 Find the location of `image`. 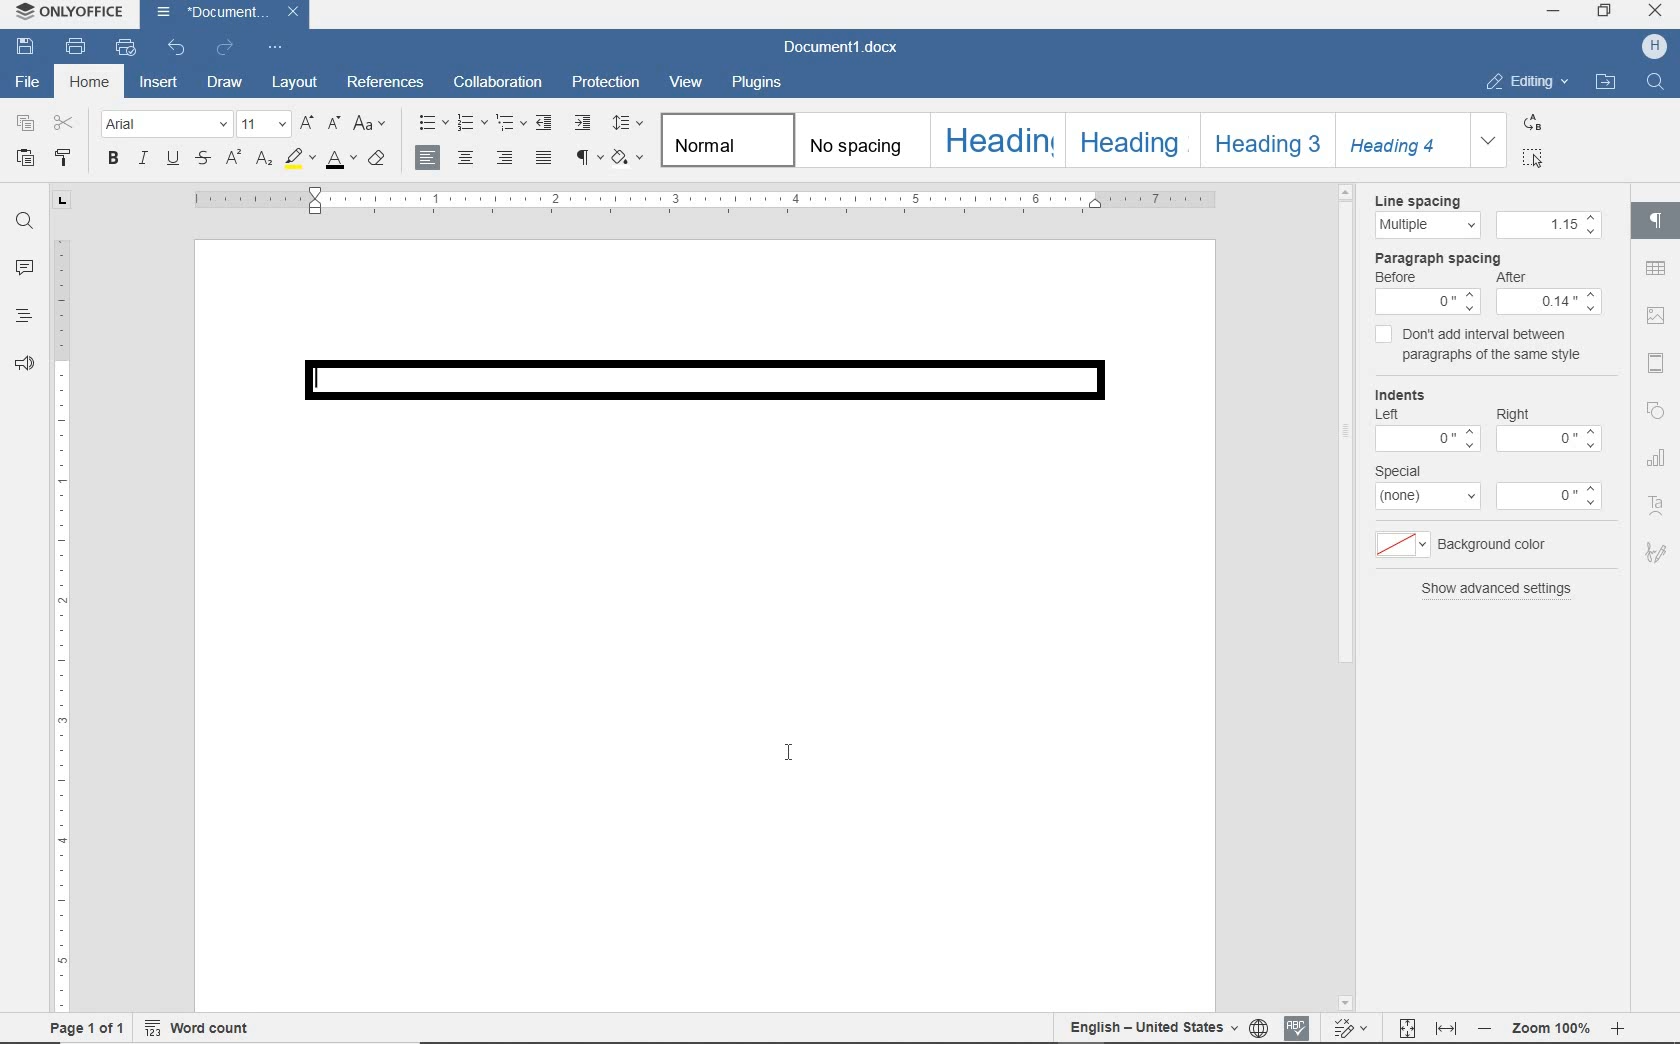

image is located at coordinates (1654, 316).